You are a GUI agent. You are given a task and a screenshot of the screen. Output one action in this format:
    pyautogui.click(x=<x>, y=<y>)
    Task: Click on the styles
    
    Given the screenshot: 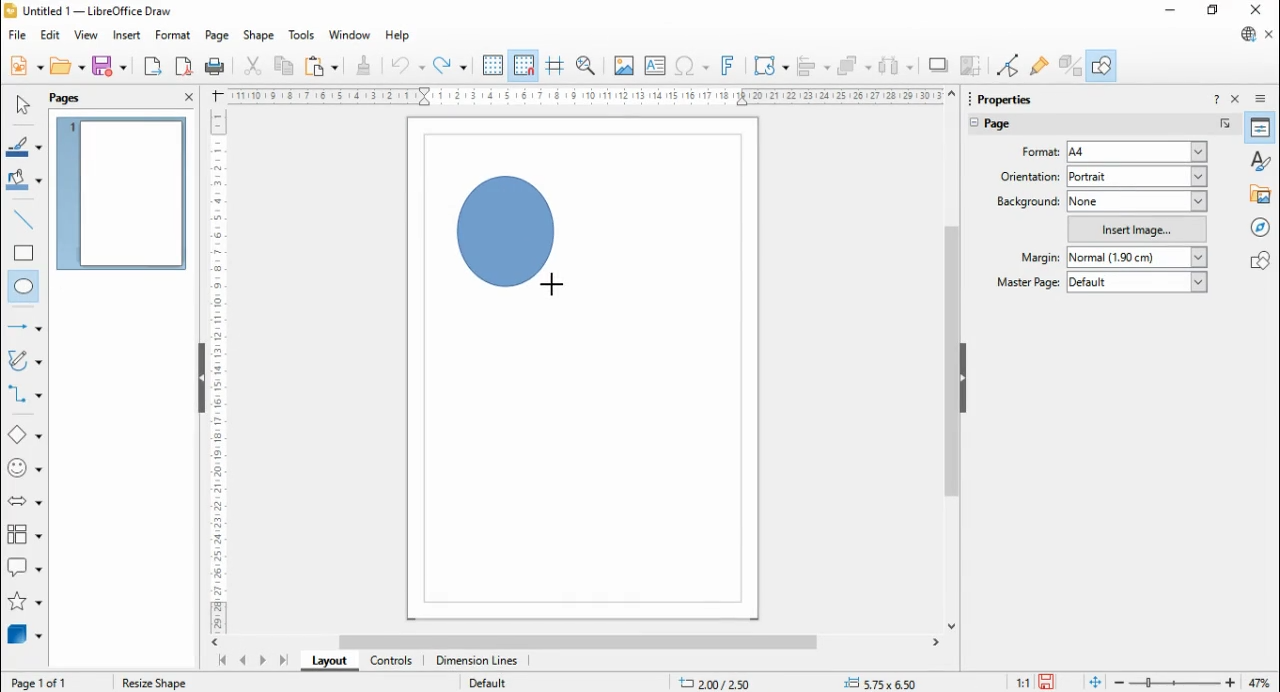 What is the action you would take?
    pyautogui.click(x=1262, y=159)
    